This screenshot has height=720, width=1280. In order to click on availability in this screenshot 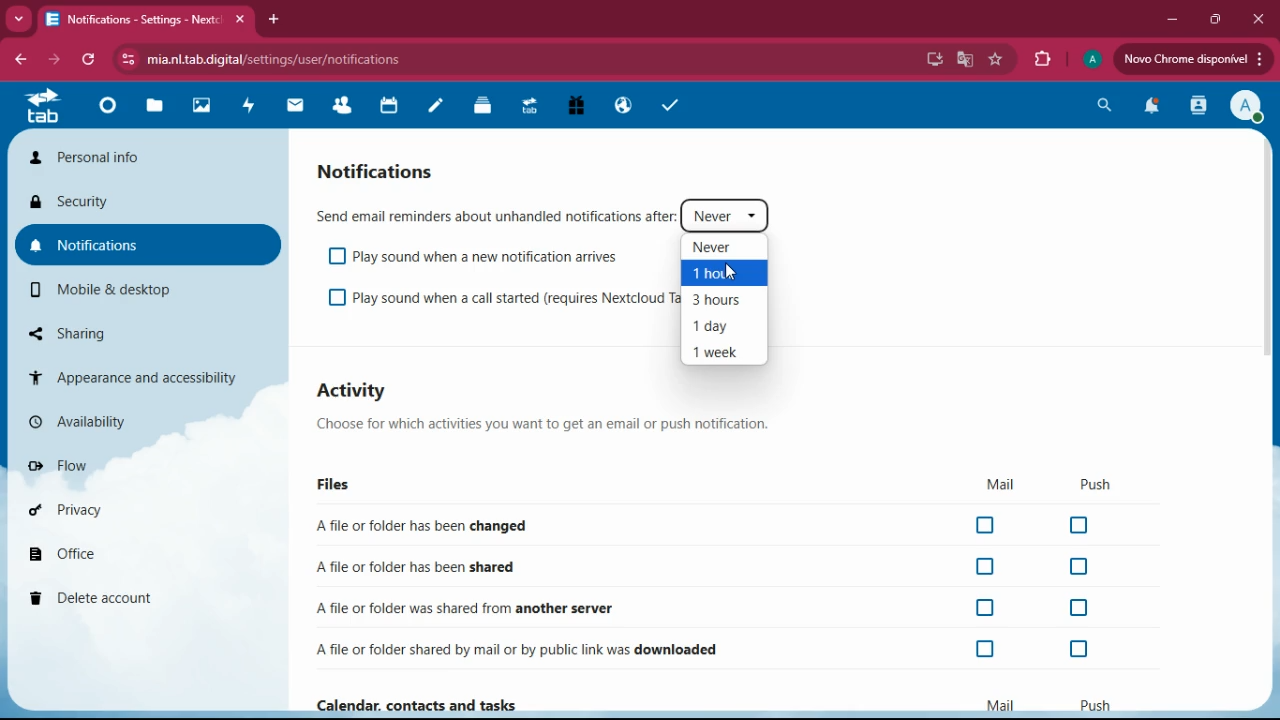, I will do `click(123, 425)`.